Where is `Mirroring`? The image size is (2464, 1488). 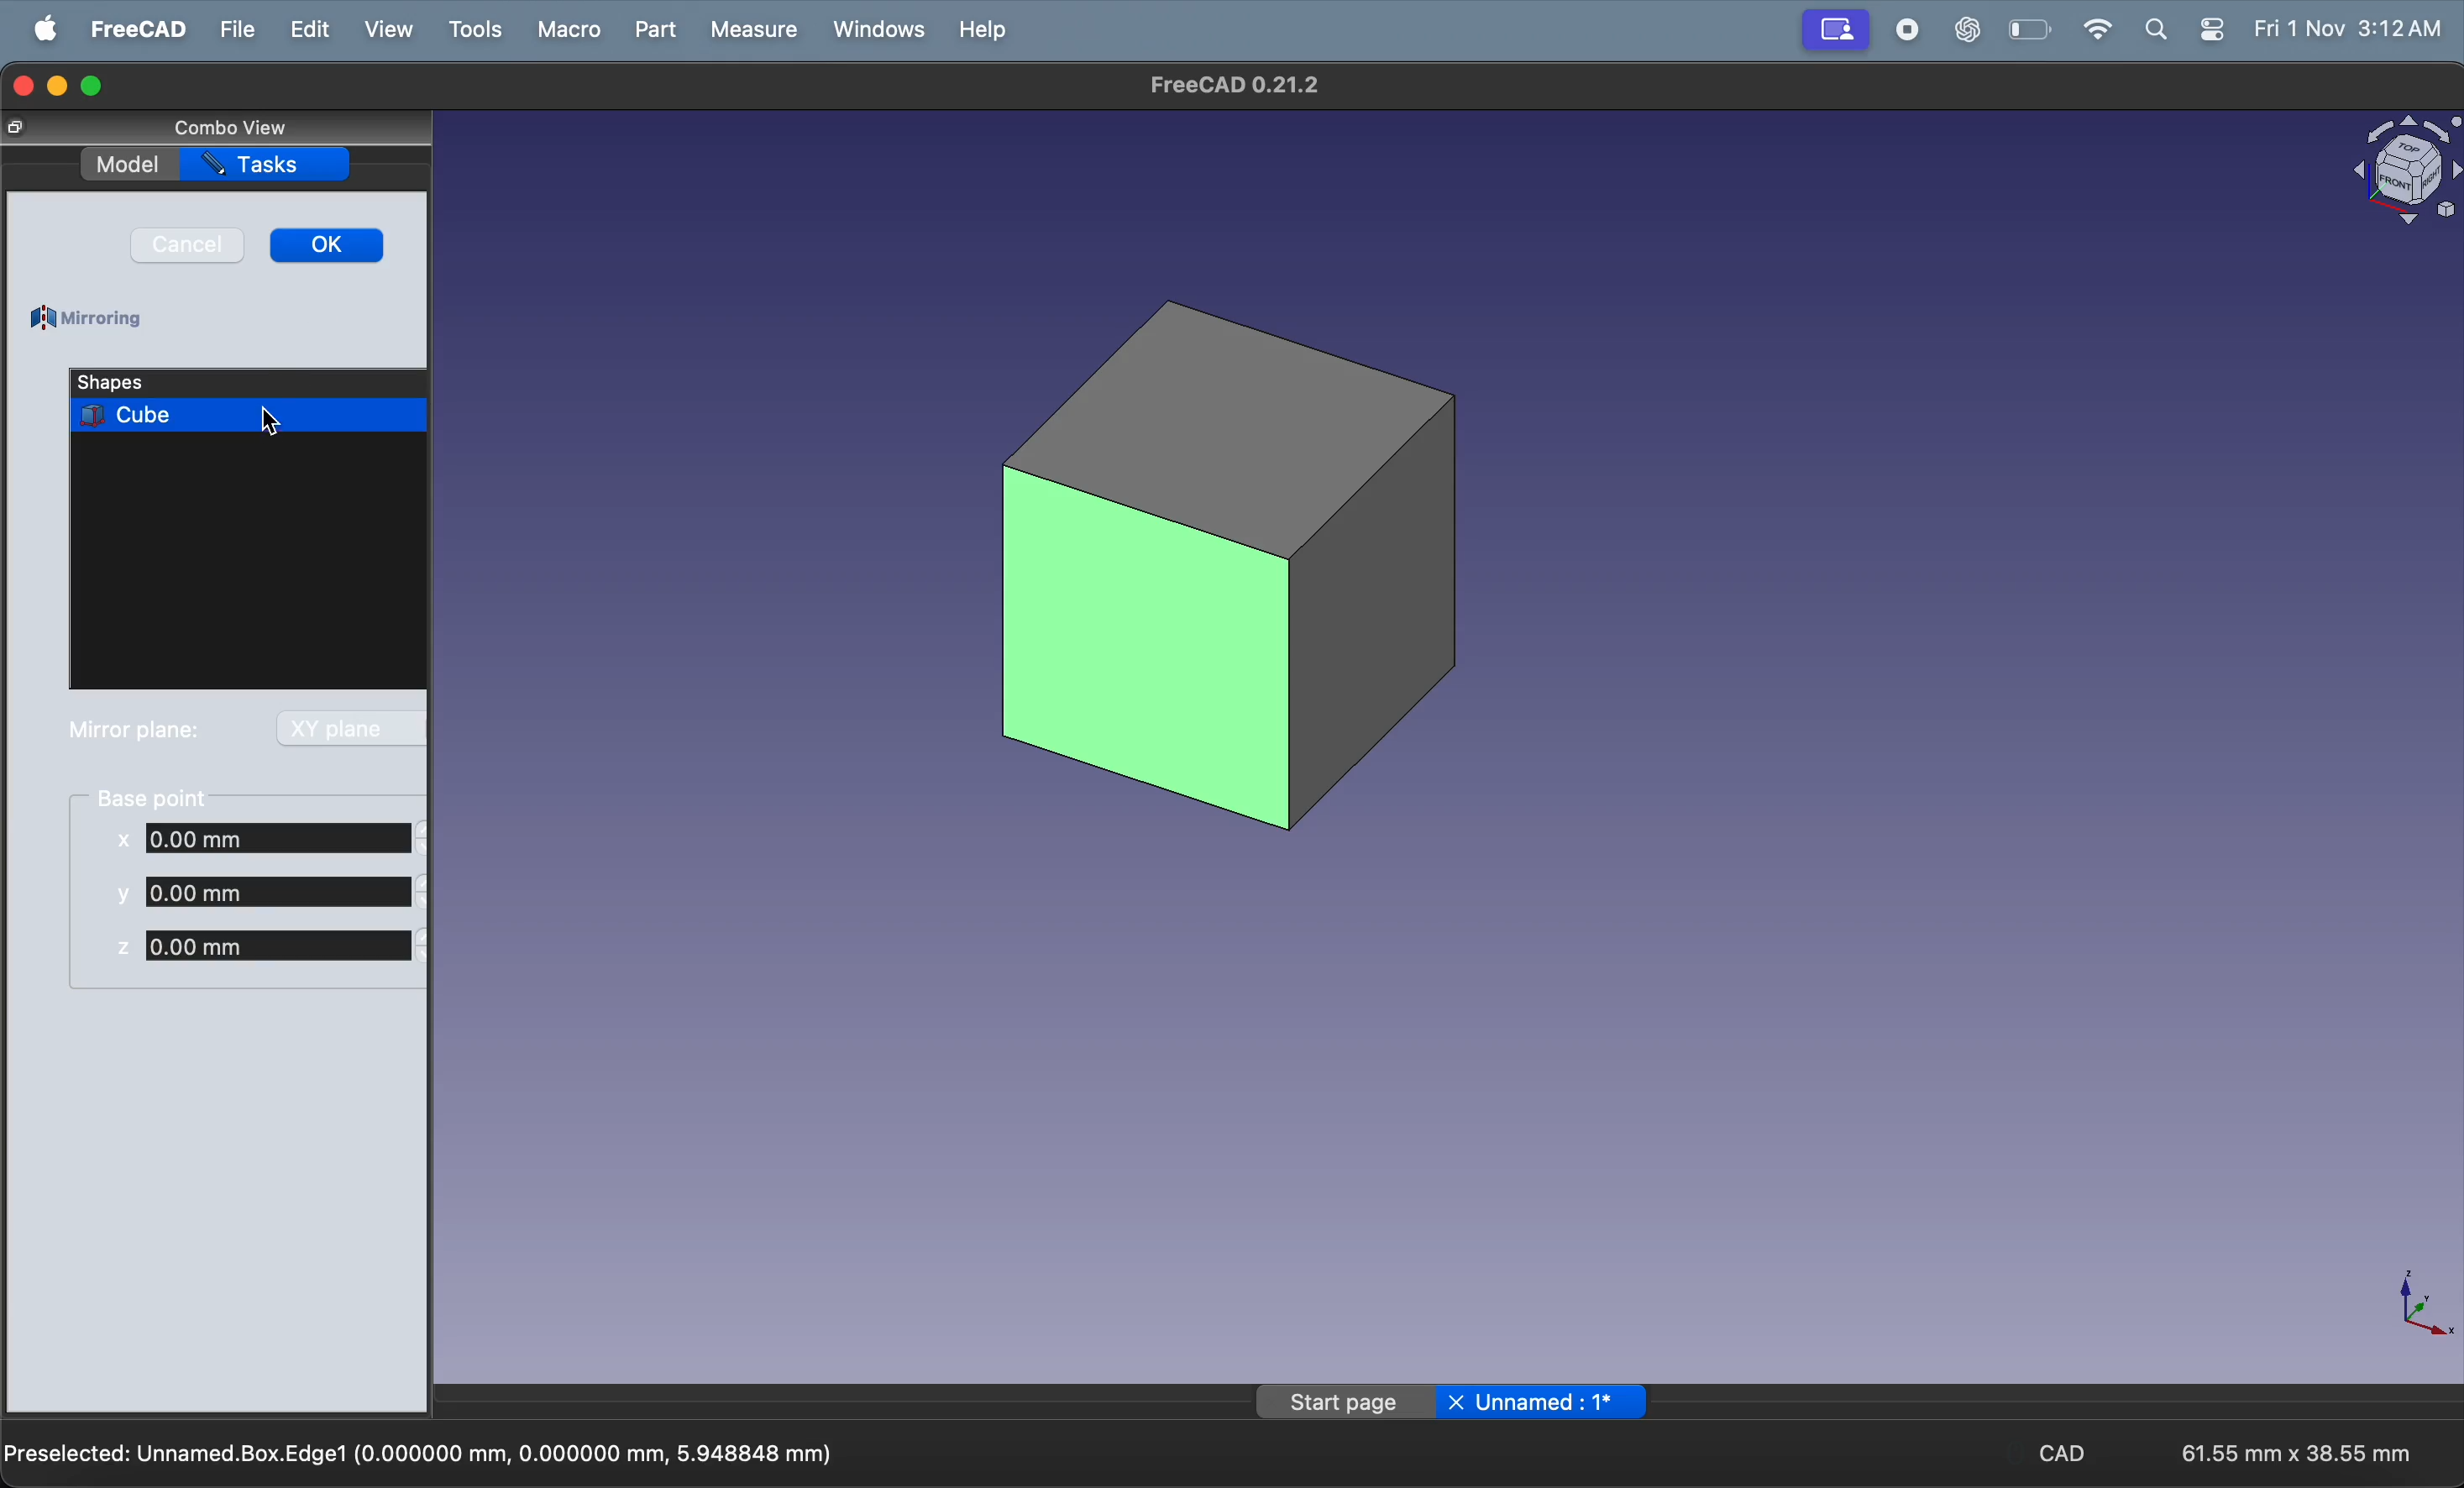 Mirroring is located at coordinates (91, 320).